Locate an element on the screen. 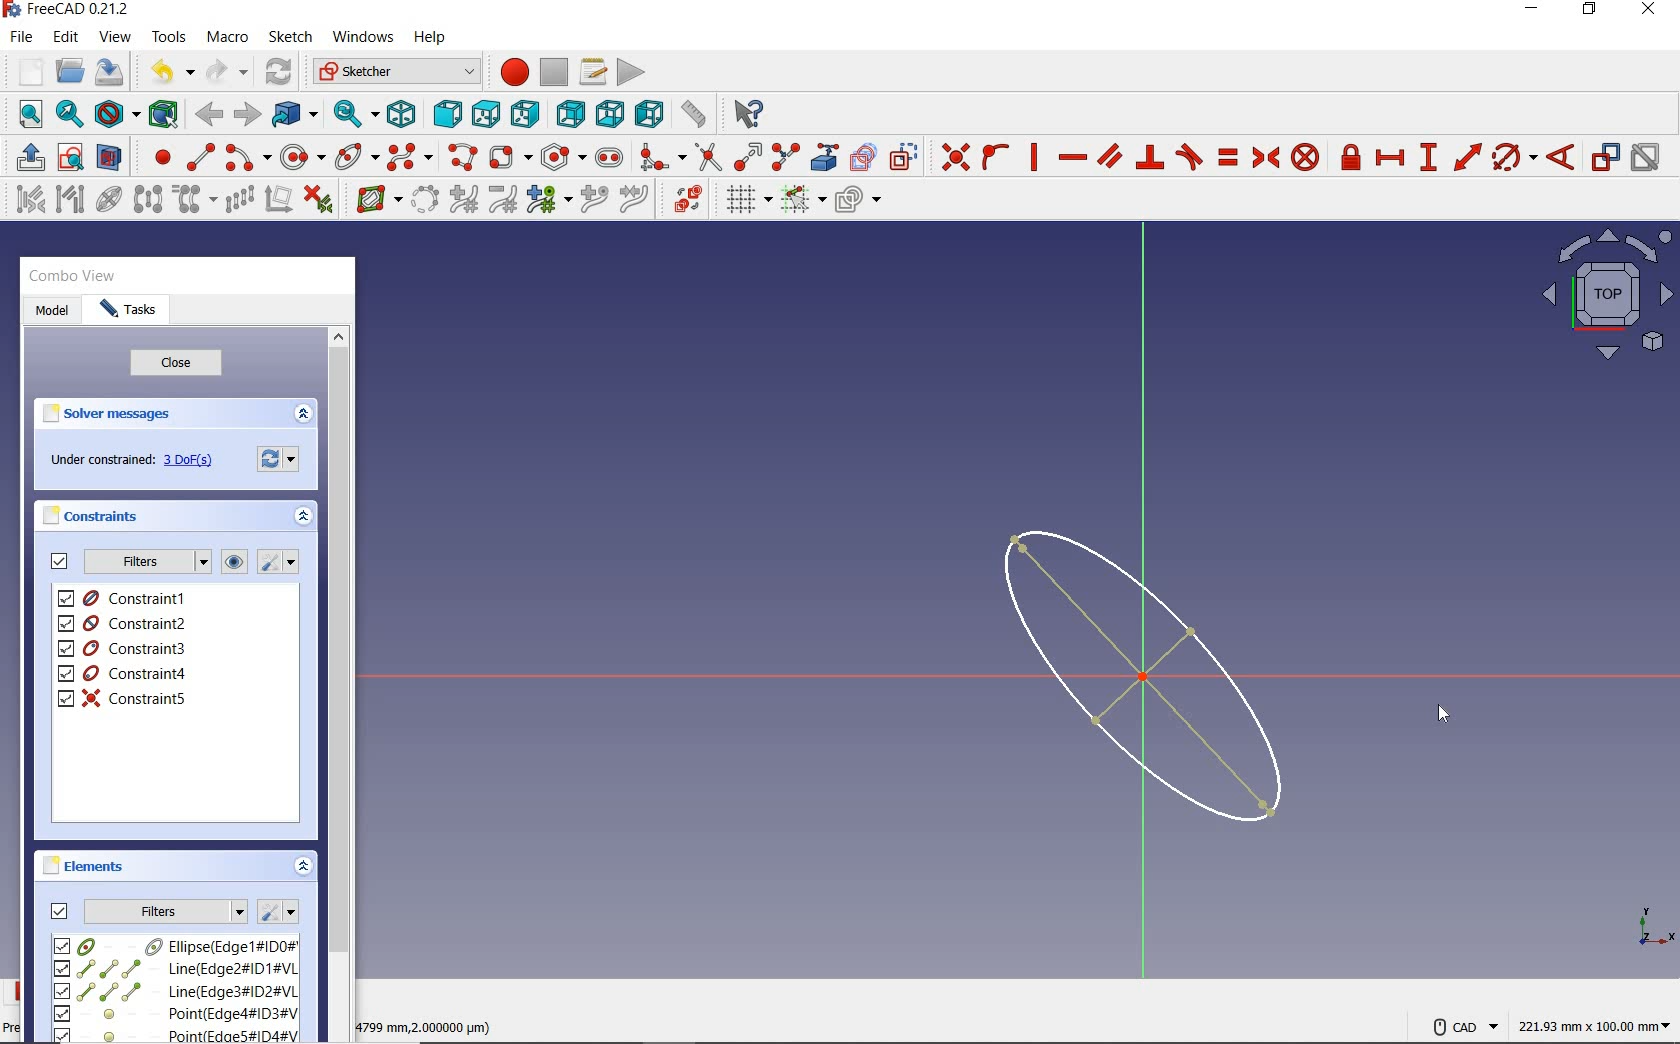 The image size is (1680, 1044). decrease B-Spline degree is located at coordinates (502, 199).